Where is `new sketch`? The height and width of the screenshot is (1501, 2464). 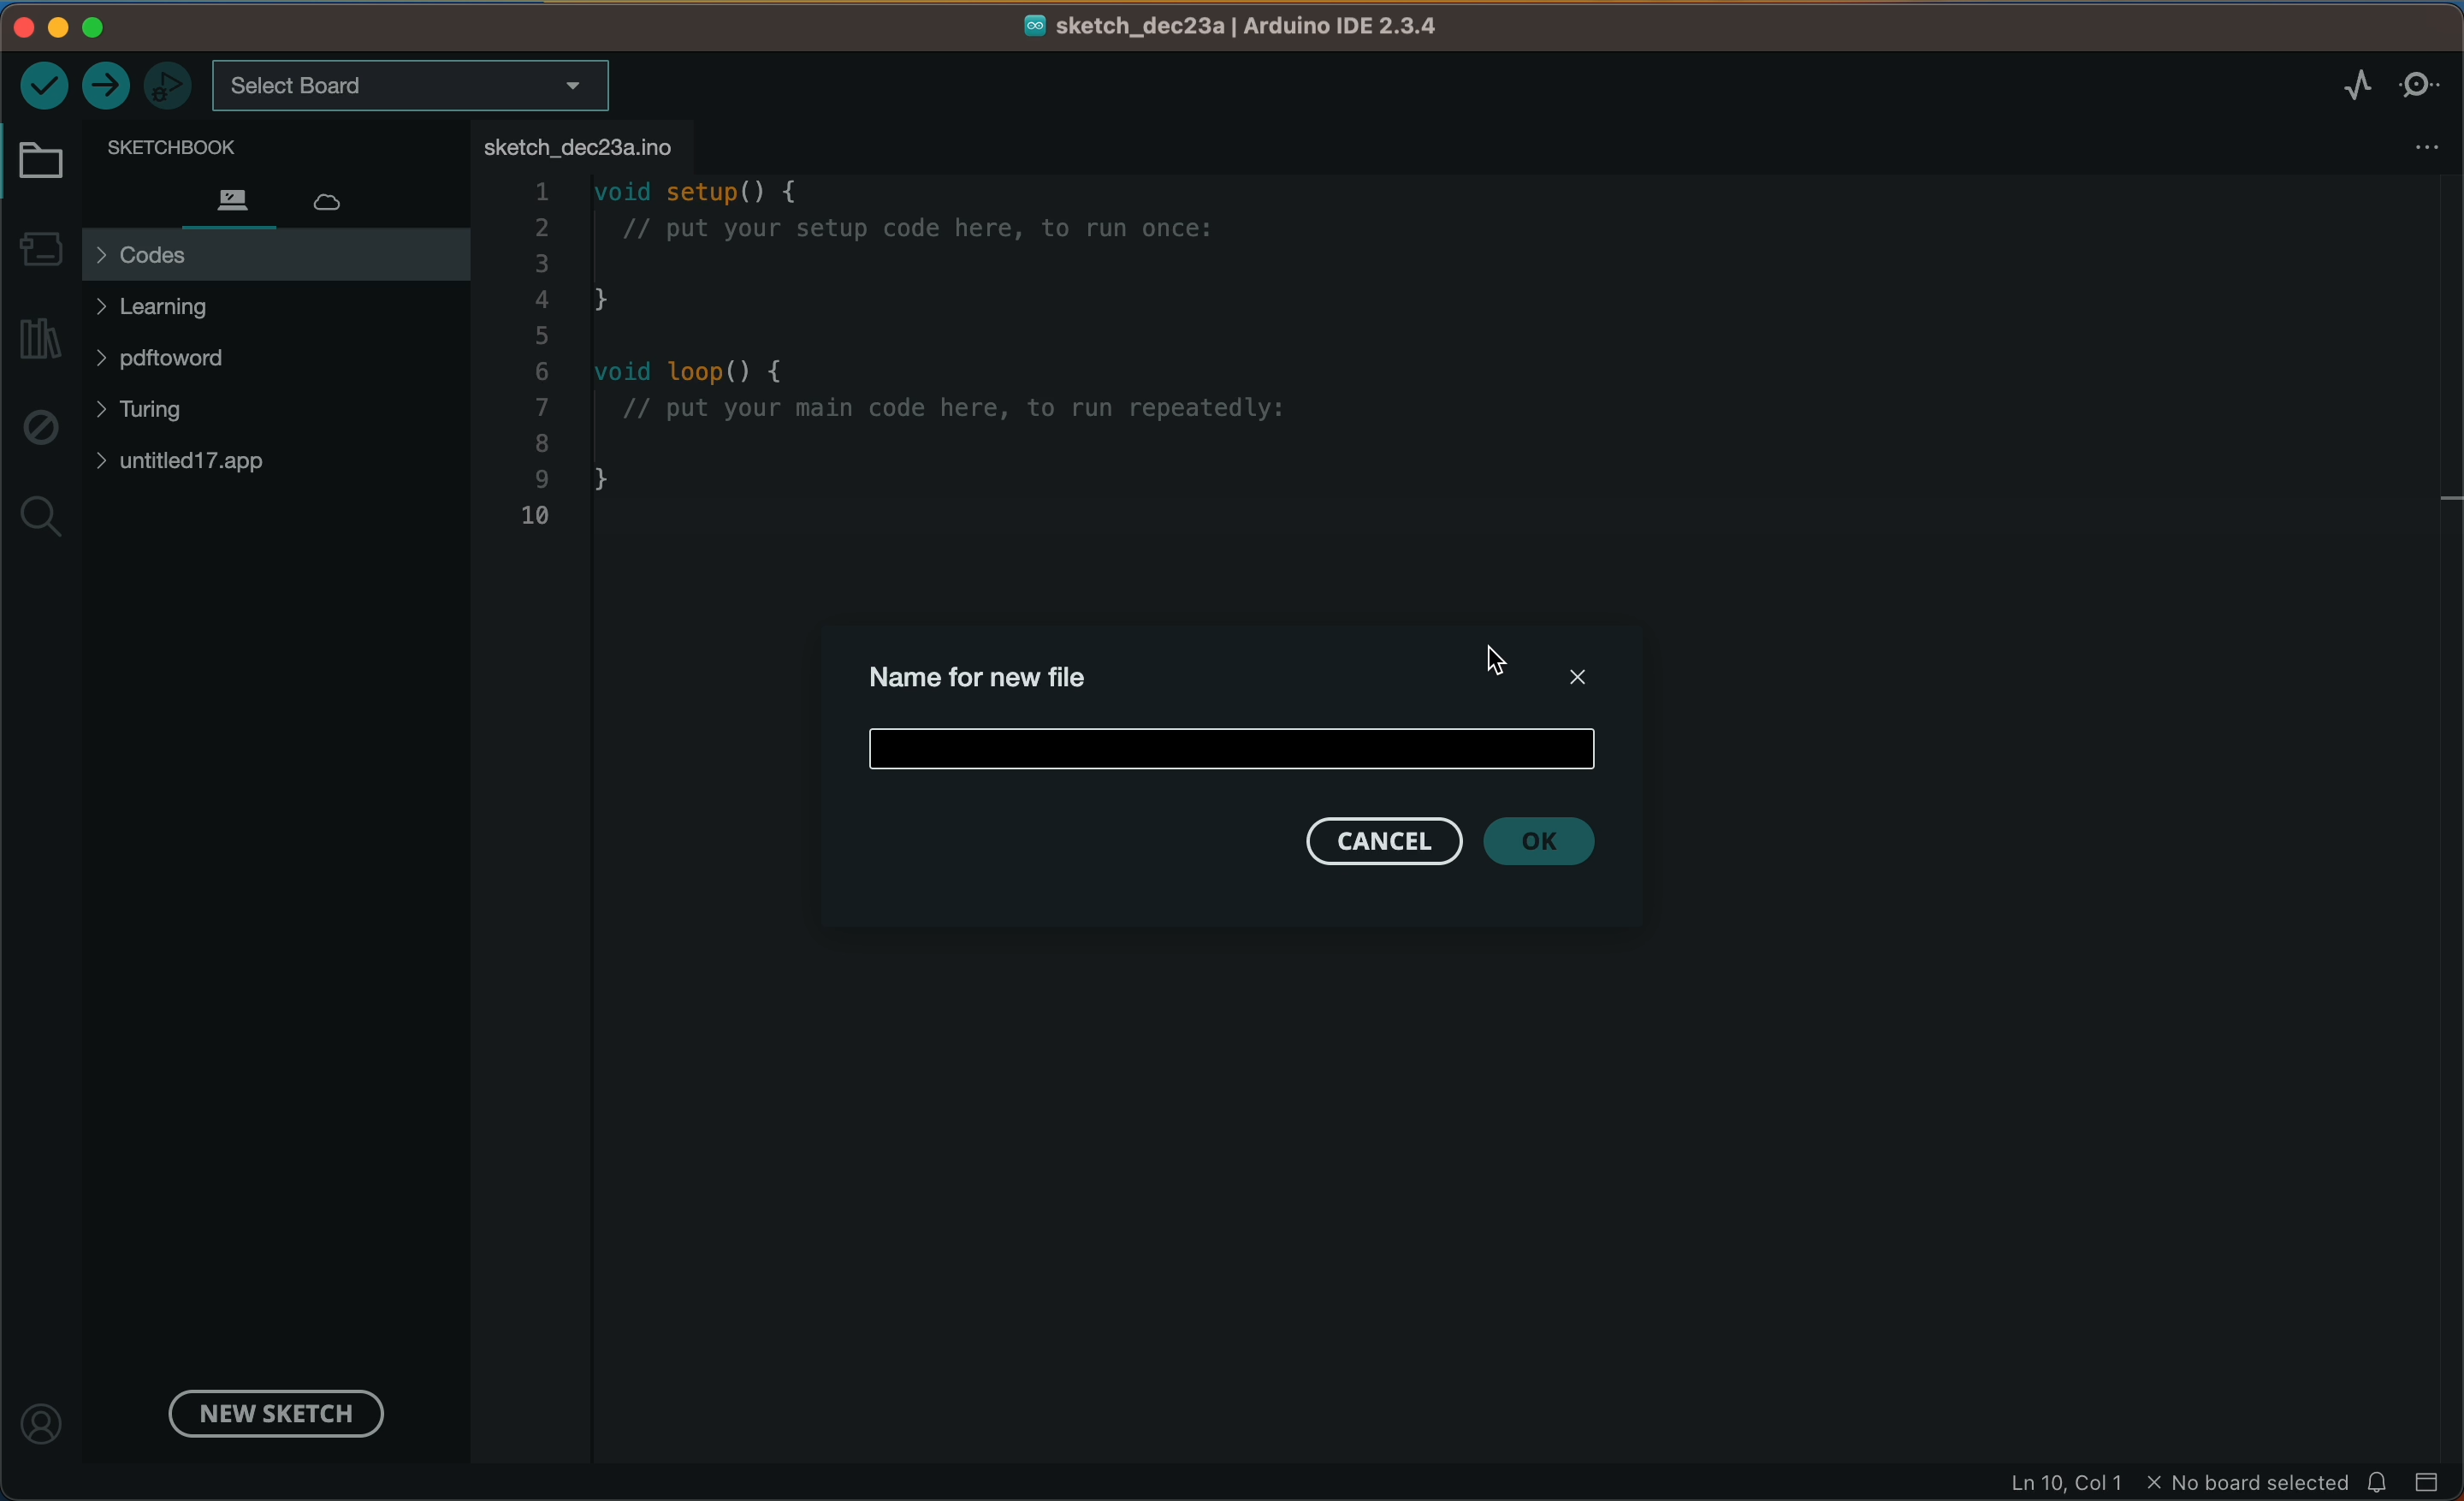 new sketch is located at coordinates (270, 1411).